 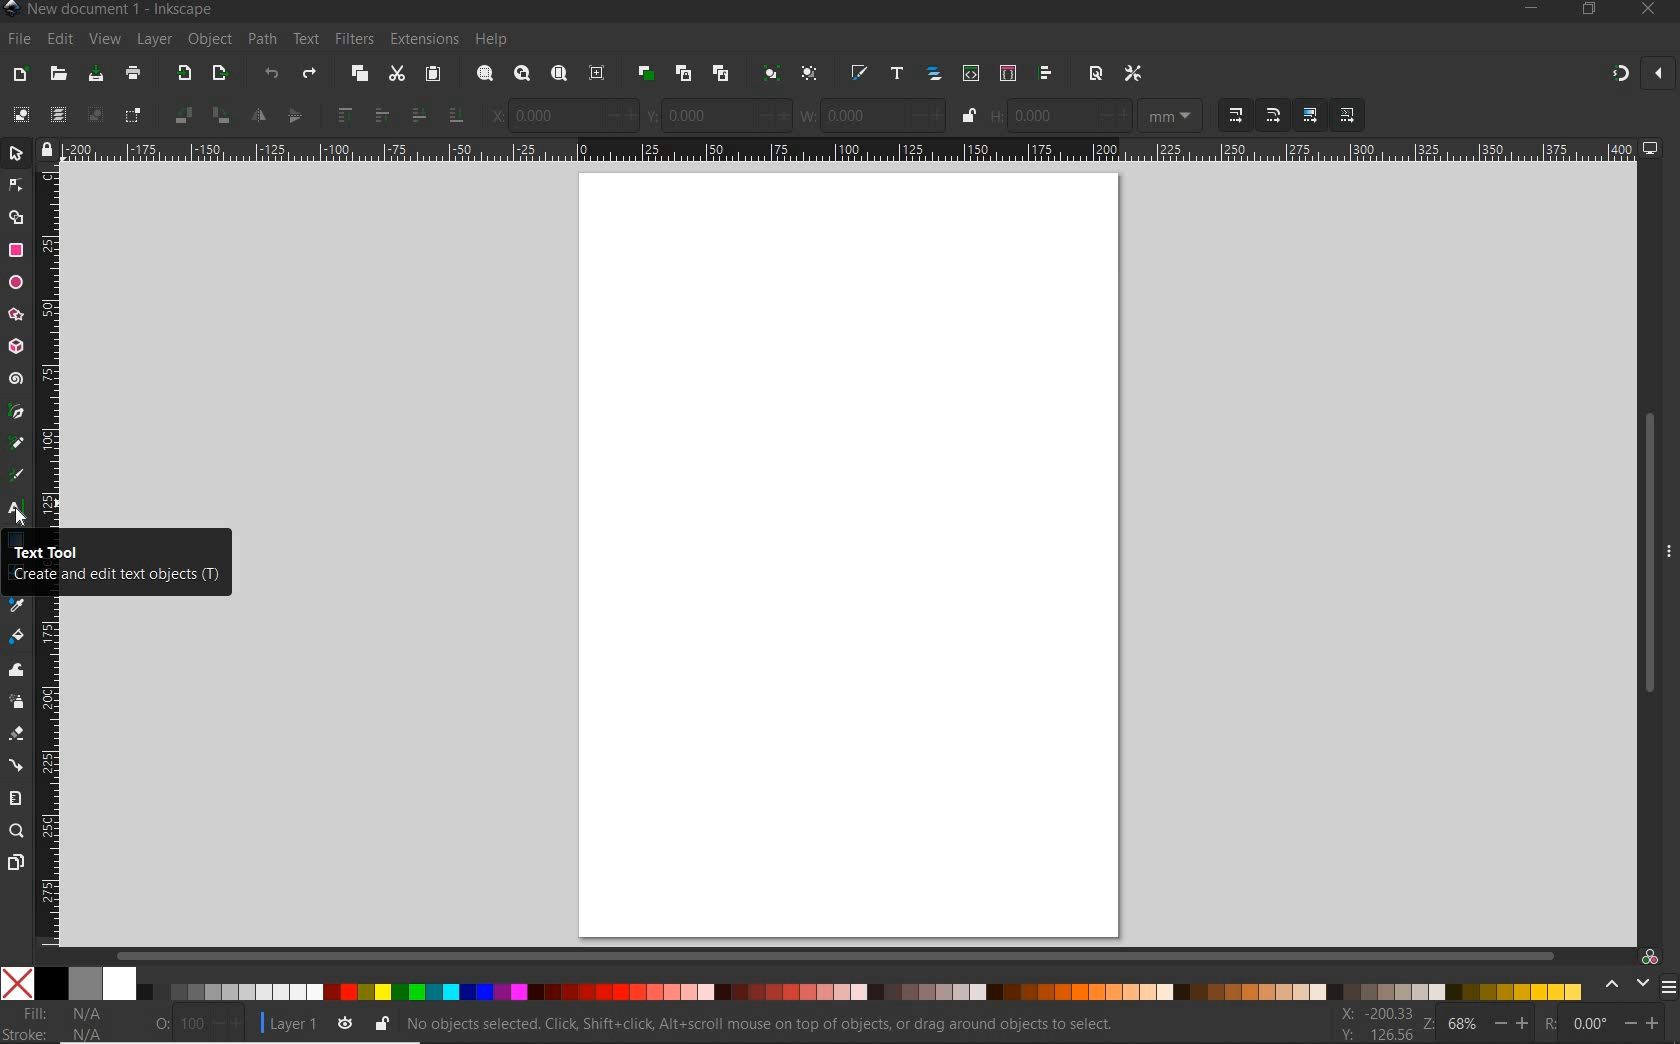 I want to click on vertical coordinate of selection, so click(x=717, y=116).